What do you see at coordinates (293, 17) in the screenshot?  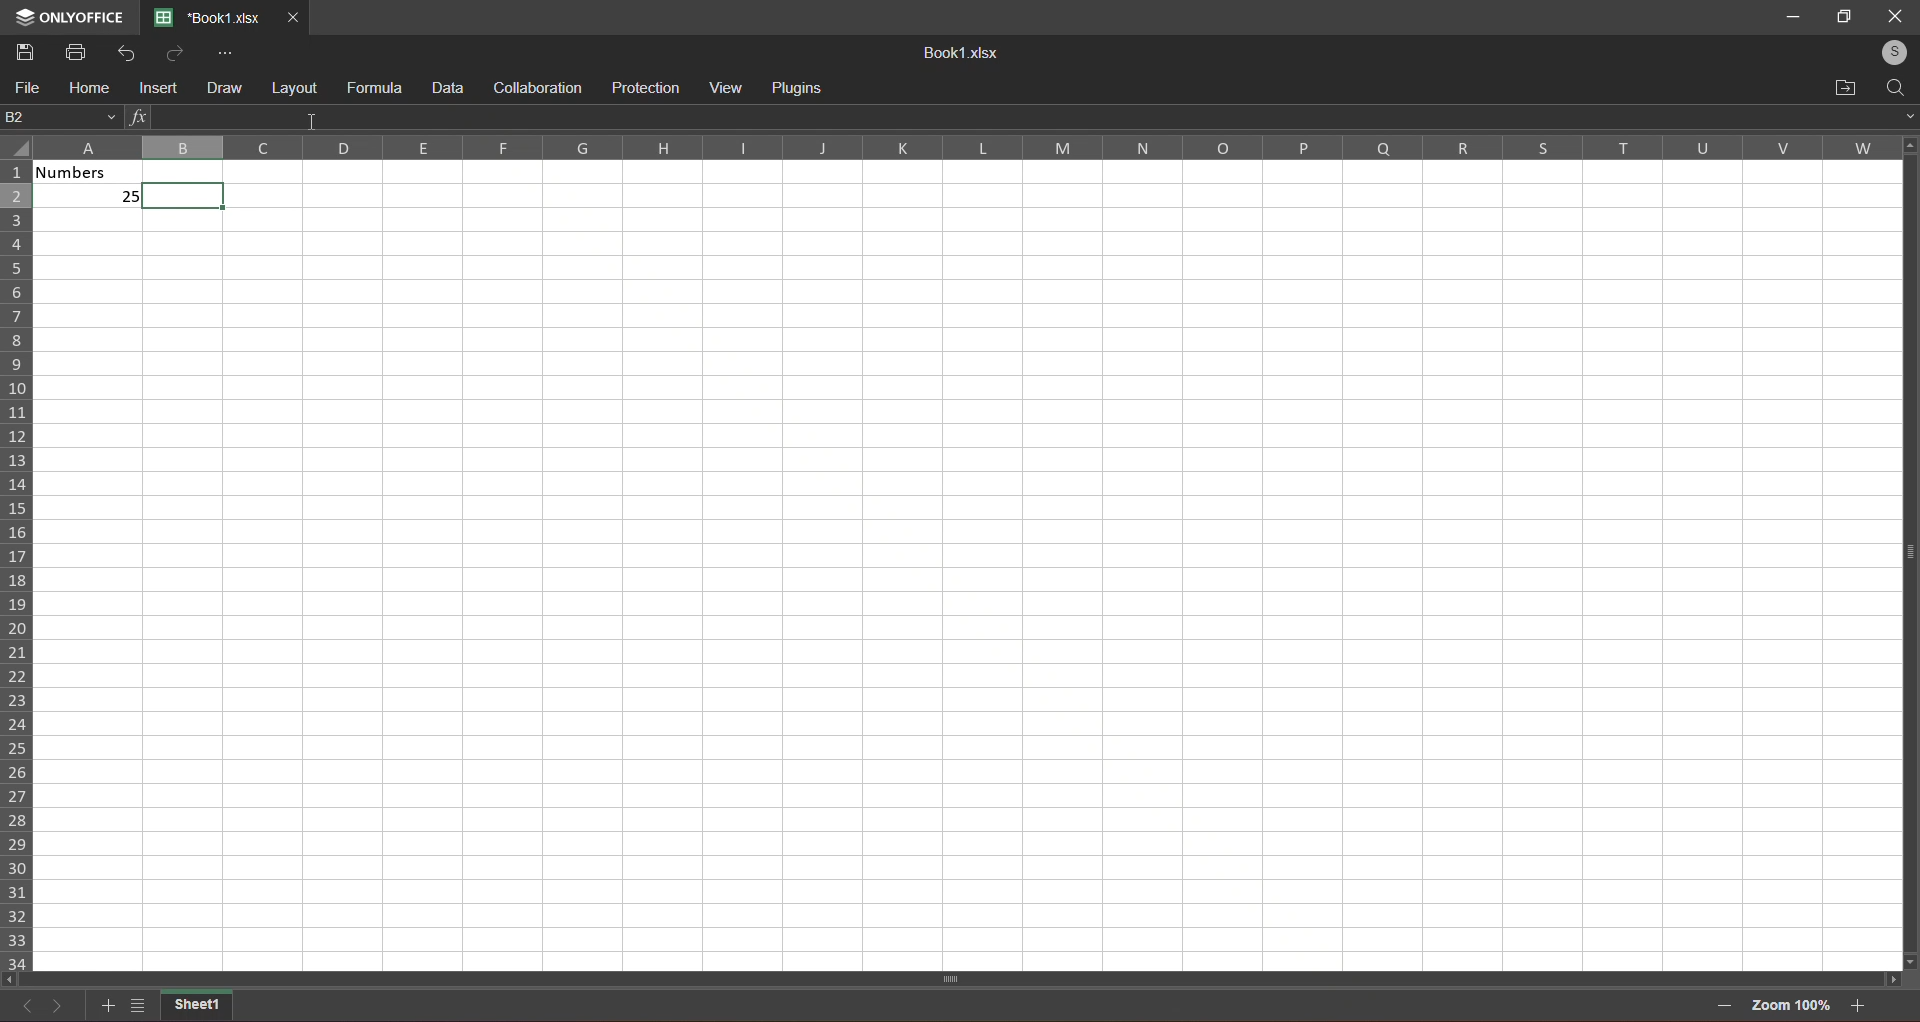 I see `close tab` at bounding box center [293, 17].